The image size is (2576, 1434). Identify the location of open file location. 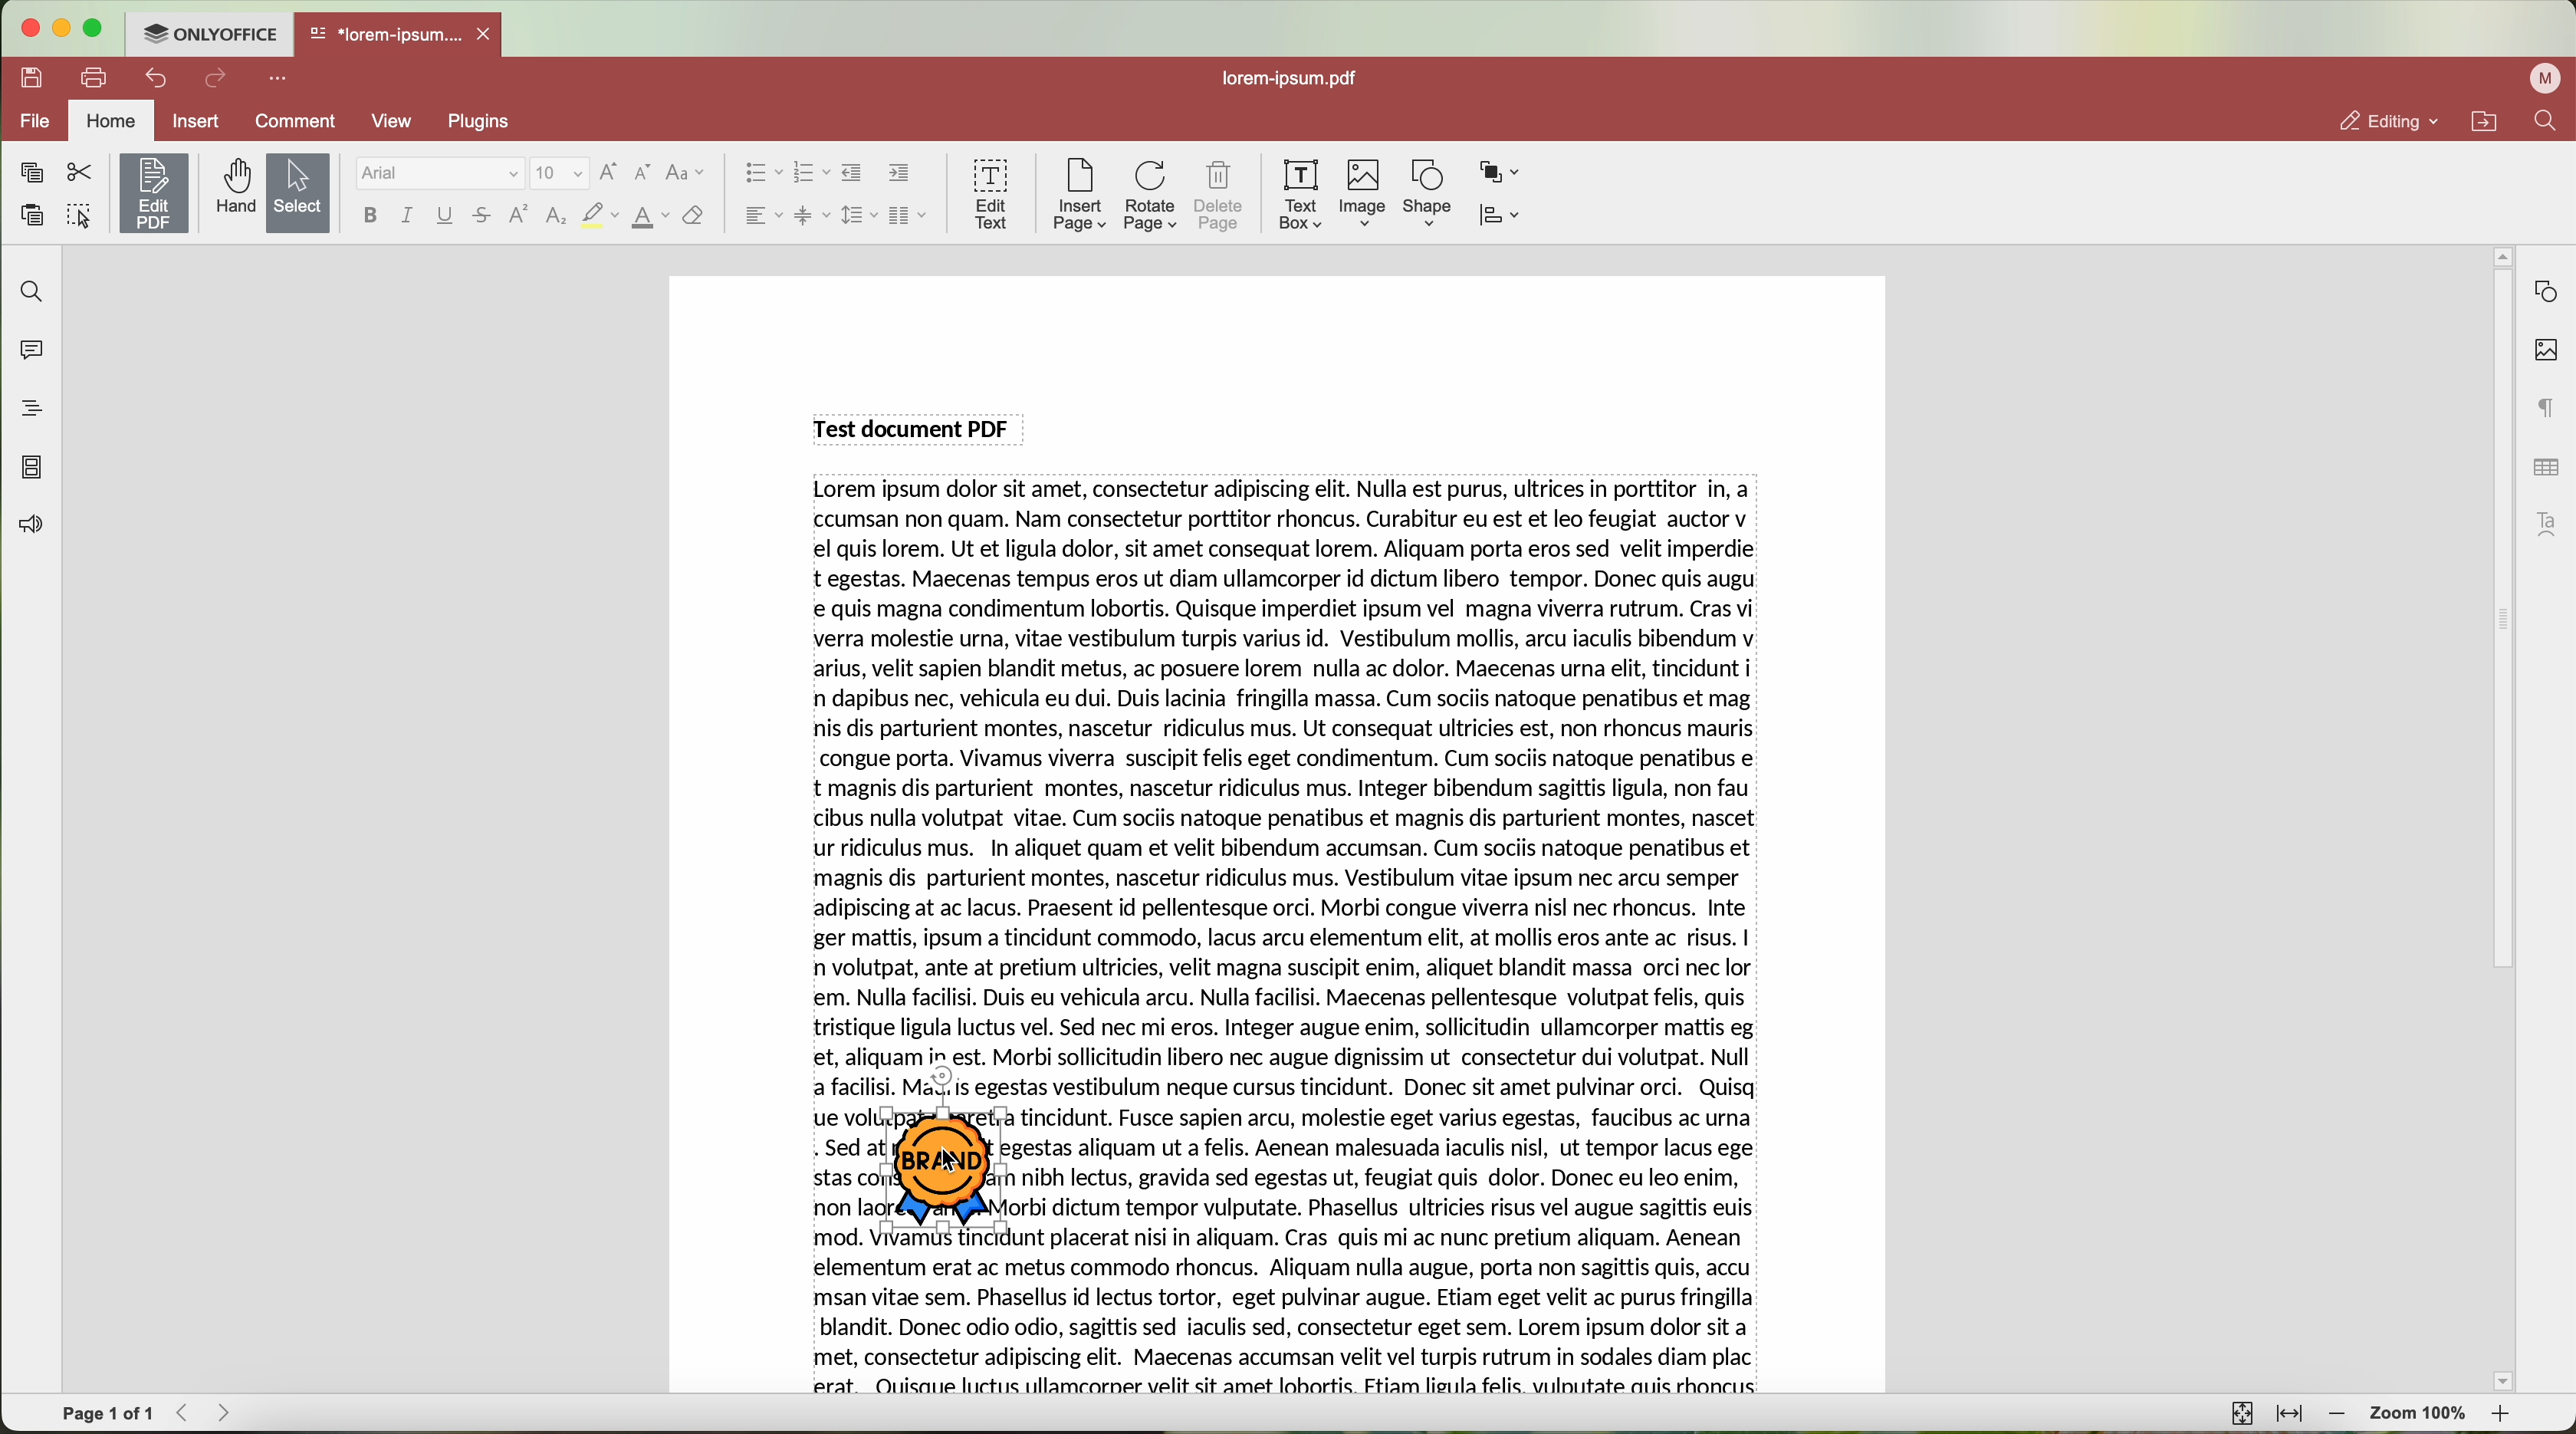
(2489, 122).